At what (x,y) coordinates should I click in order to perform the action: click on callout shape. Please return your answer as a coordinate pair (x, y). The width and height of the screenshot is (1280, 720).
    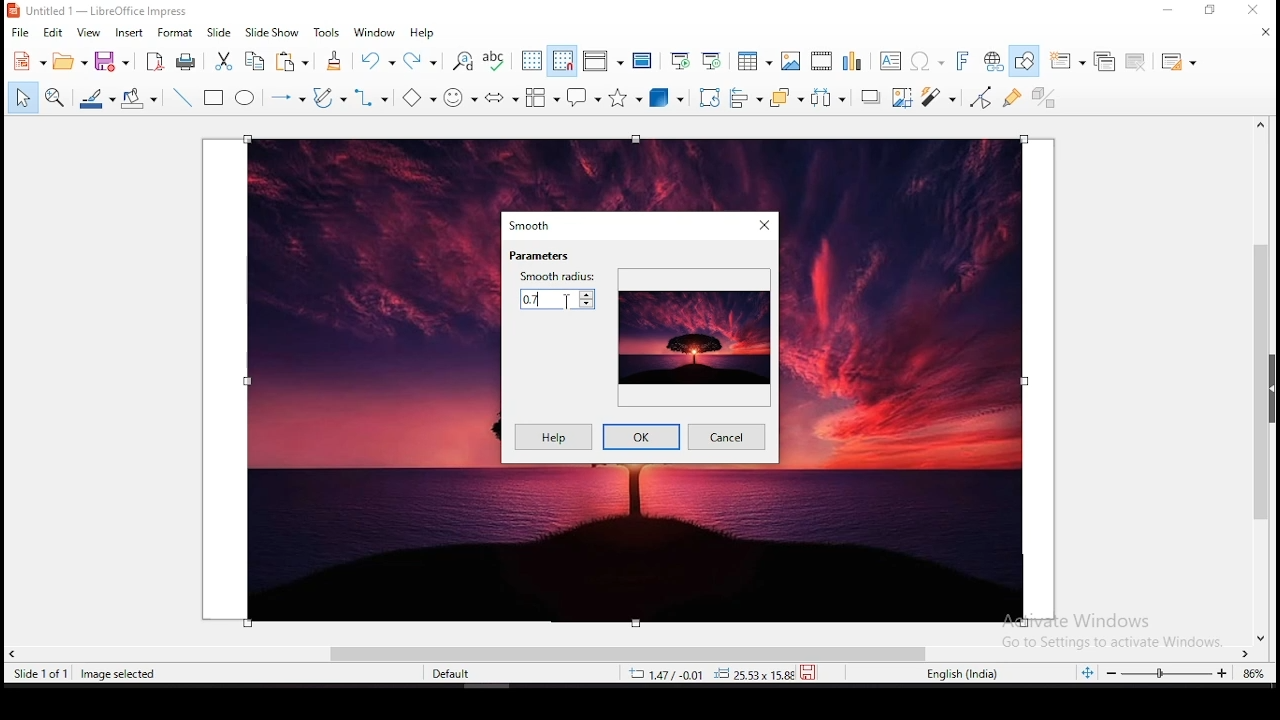
    Looking at the image, I should click on (584, 101).